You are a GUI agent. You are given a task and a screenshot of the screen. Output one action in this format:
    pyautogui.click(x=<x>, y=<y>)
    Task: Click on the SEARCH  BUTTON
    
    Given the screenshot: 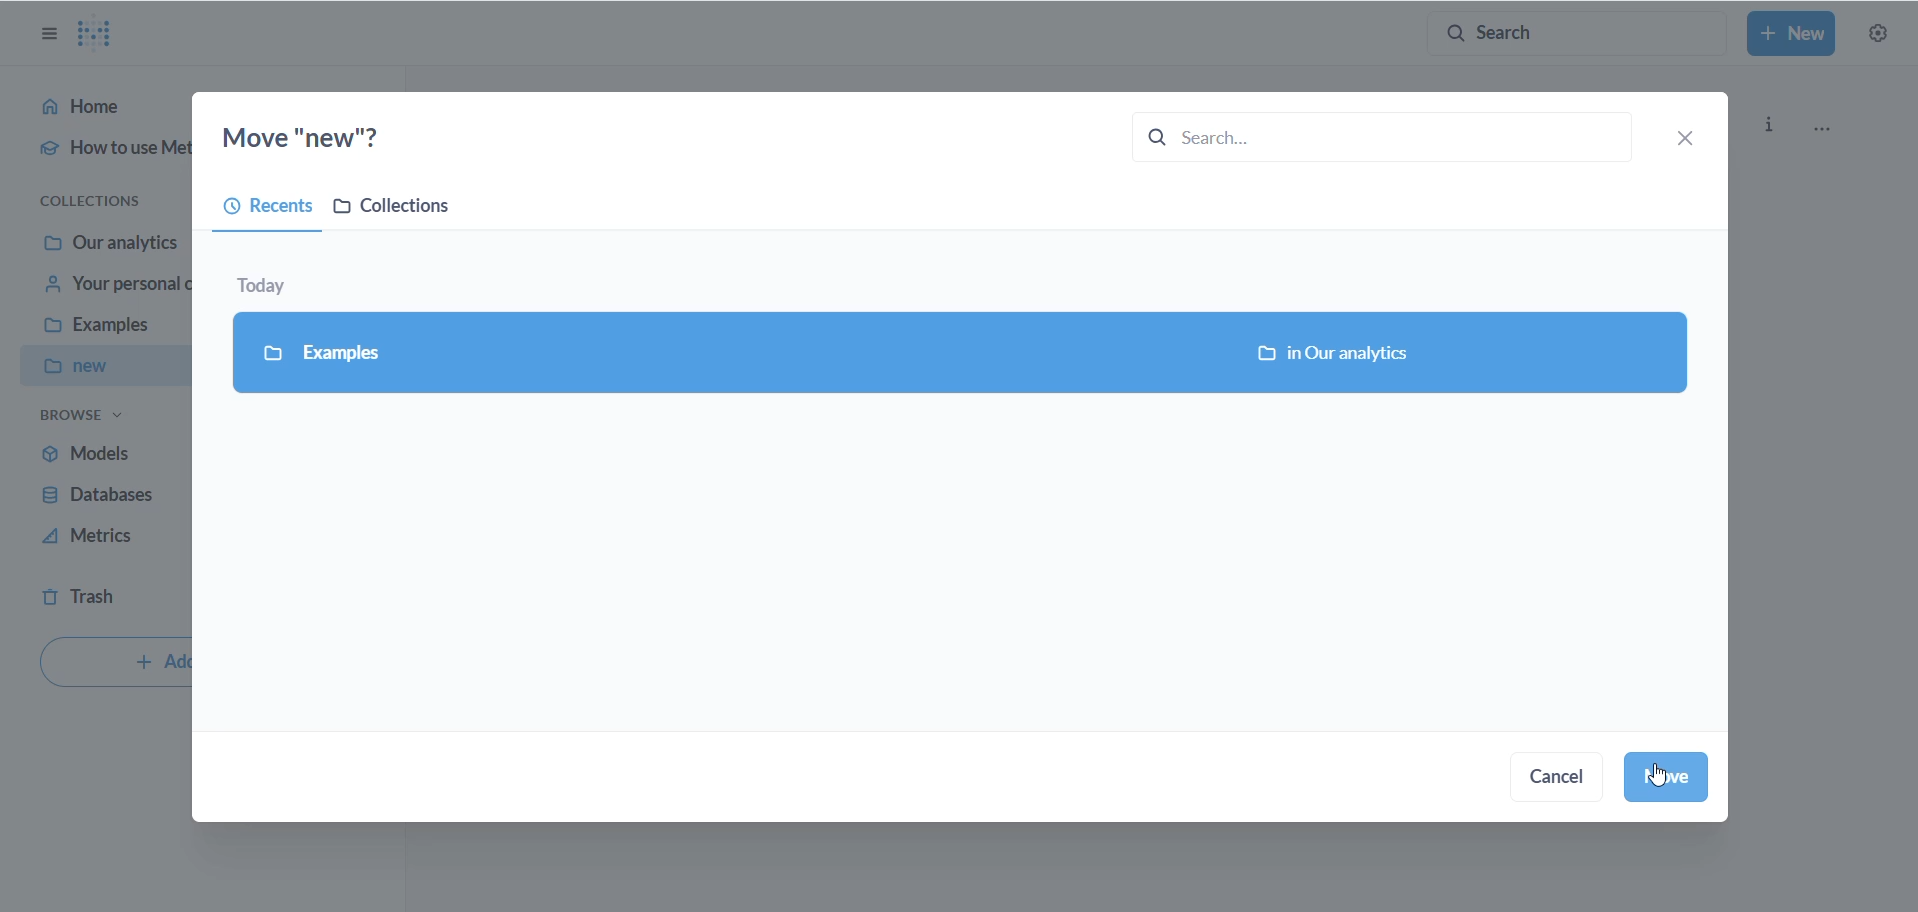 What is the action you would take?
    pyautogui.click(x=1577, y=32)
    